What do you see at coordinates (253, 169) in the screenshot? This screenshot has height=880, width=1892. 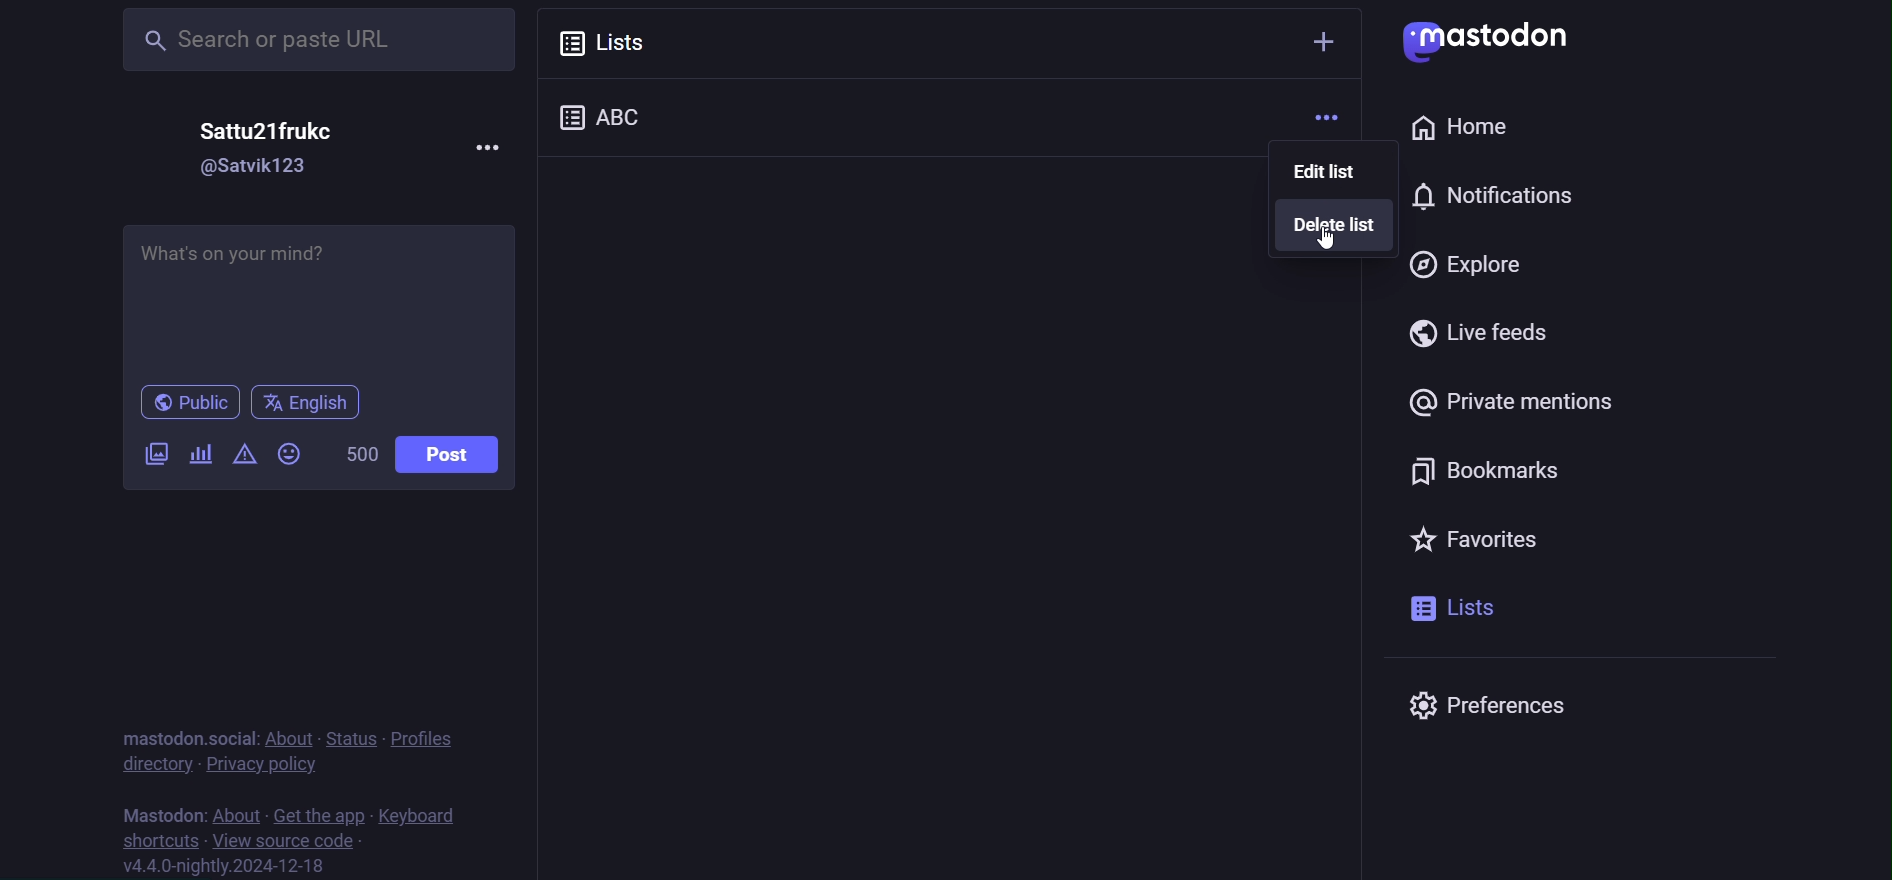 I see `@satvik123` at bounding box center [253, 169].